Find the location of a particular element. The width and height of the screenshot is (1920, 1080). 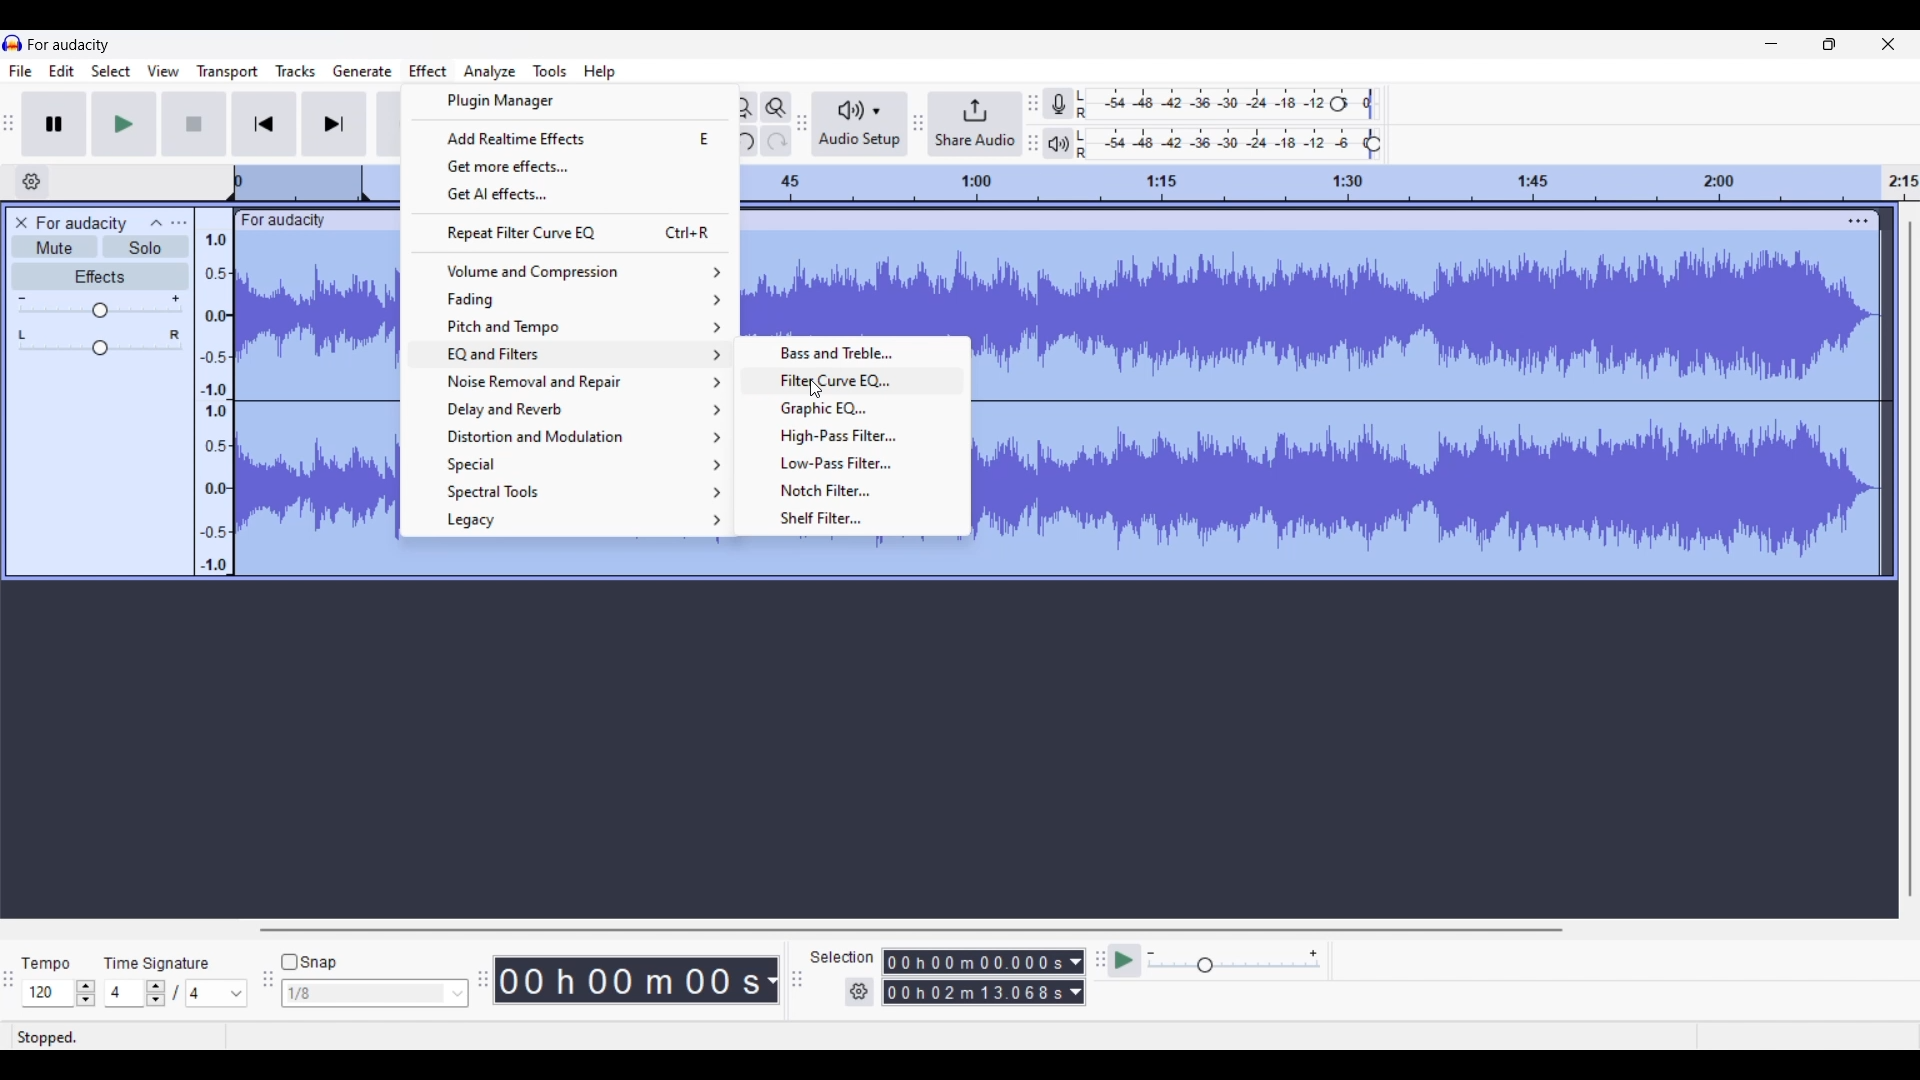

File menu is located at coordinates (20, 72).